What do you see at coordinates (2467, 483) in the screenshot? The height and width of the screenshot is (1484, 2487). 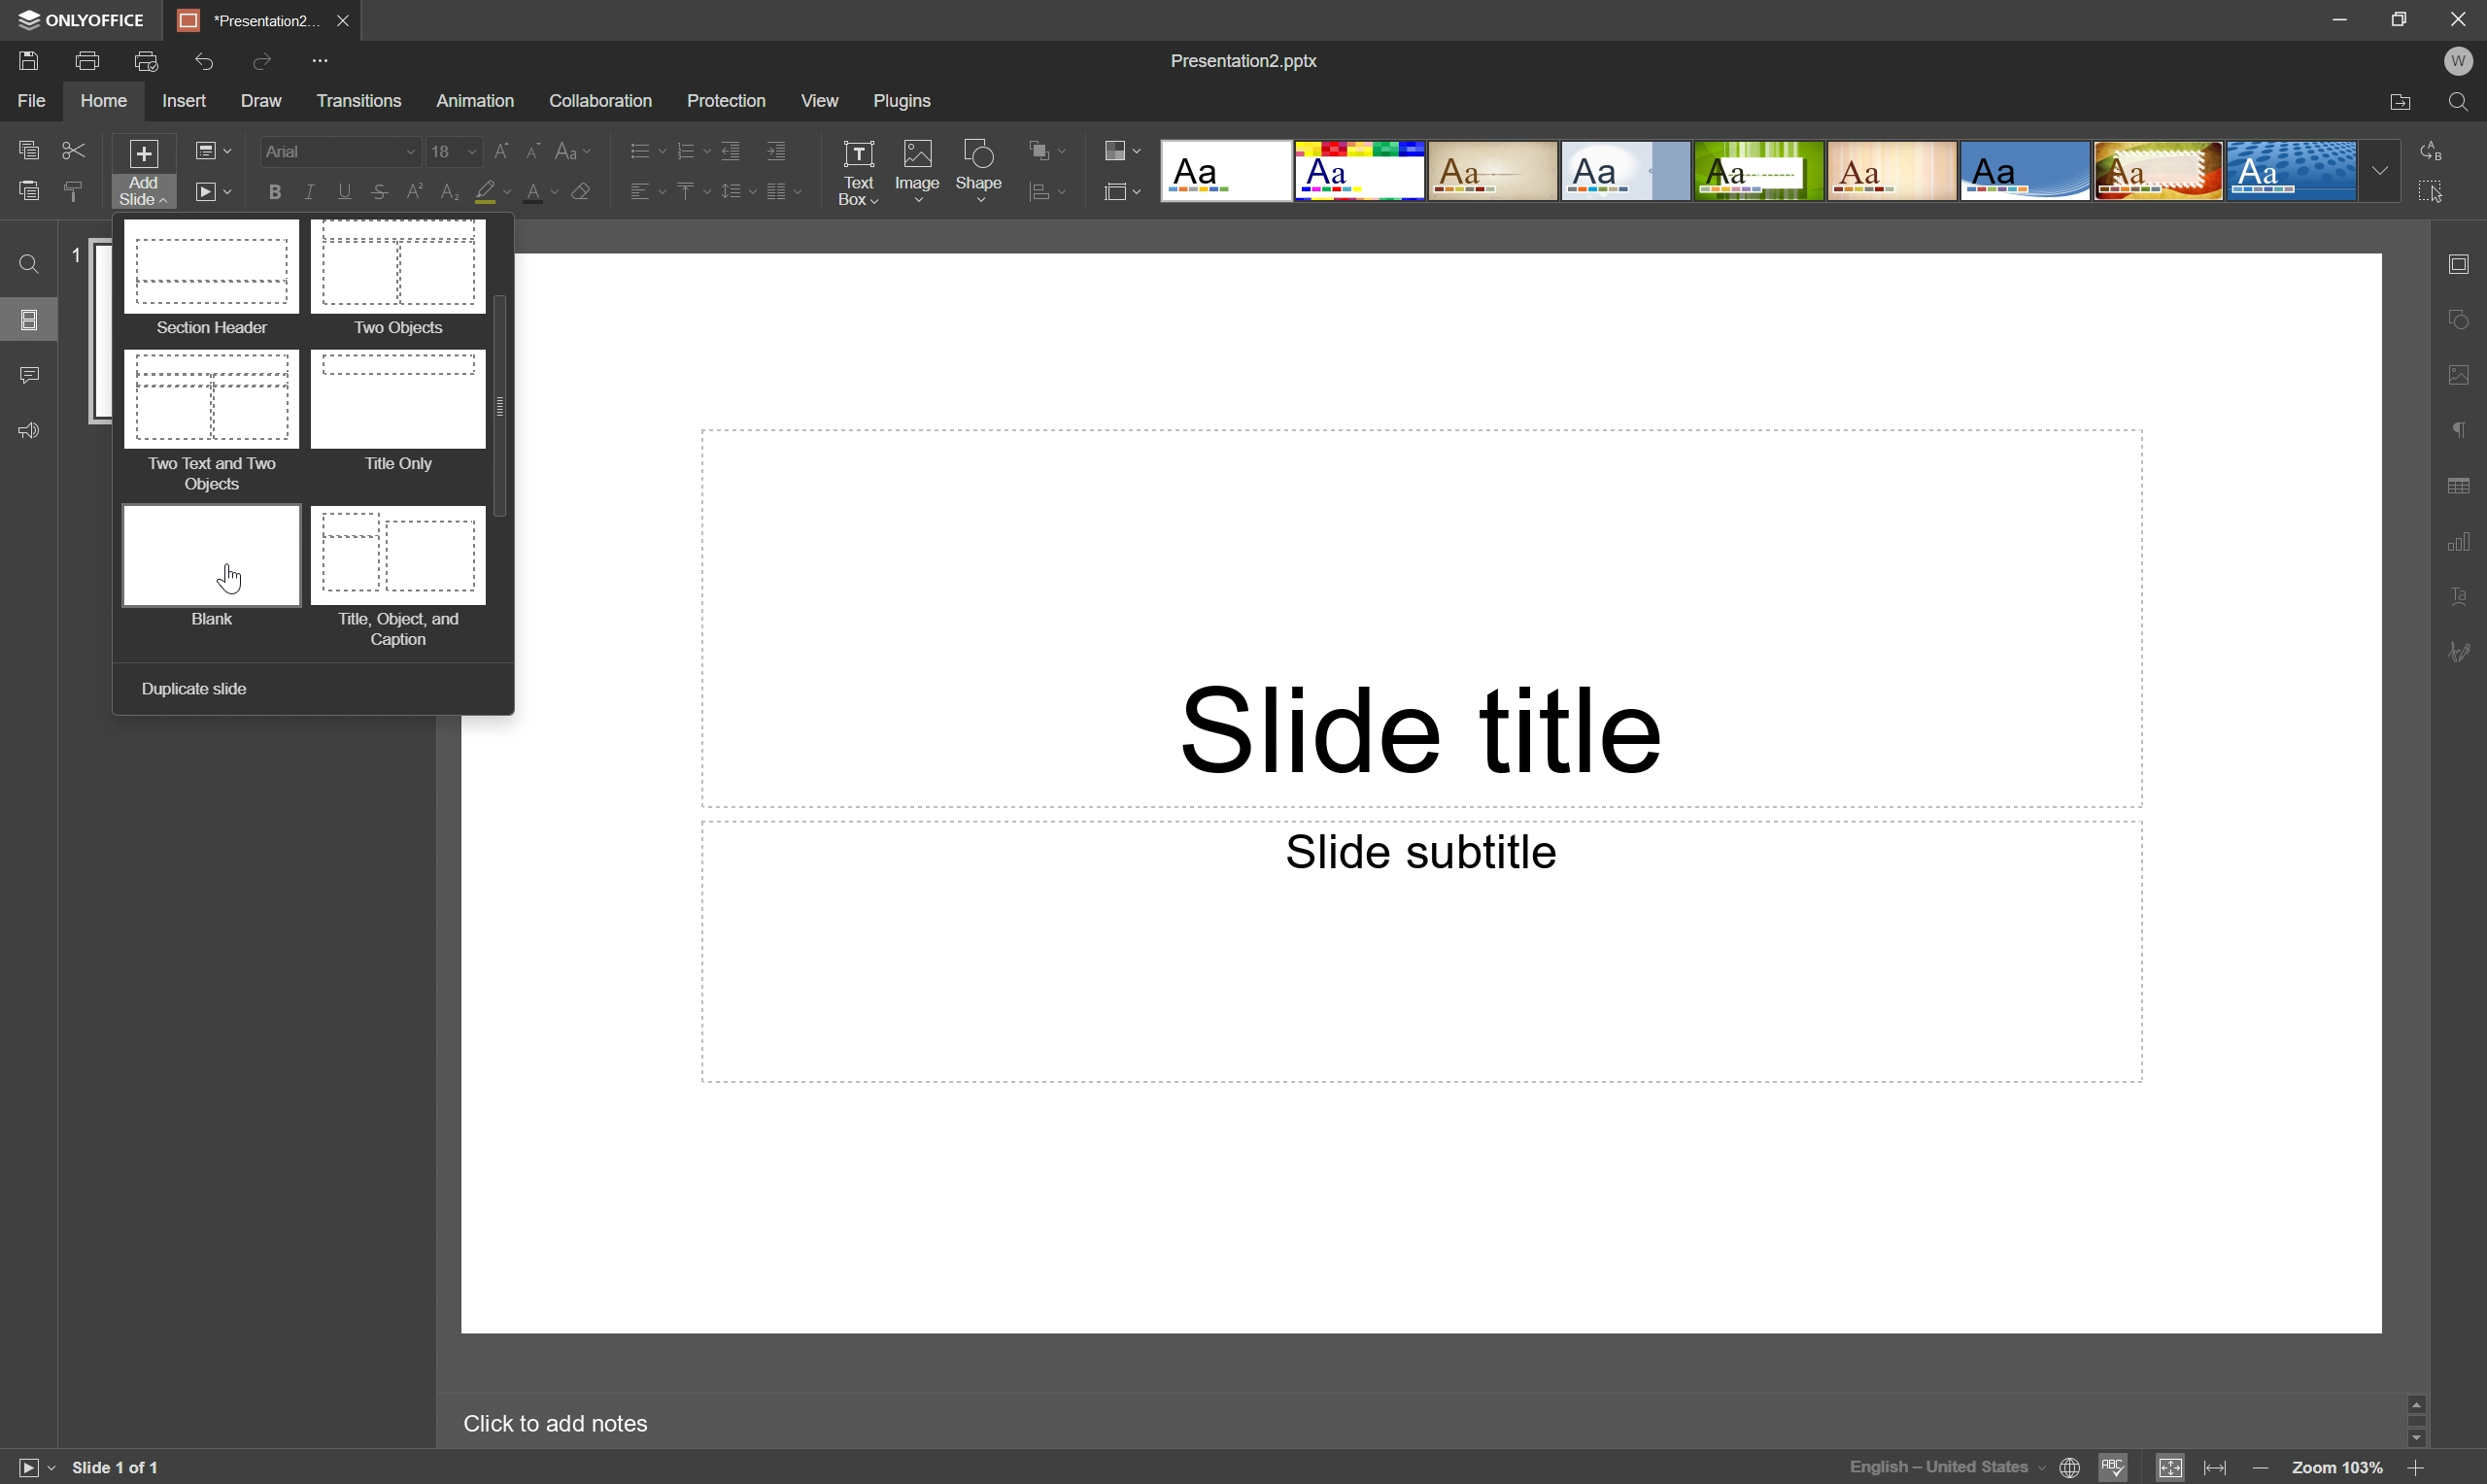 I see `Table settings` at bounding box center [2467, 483].